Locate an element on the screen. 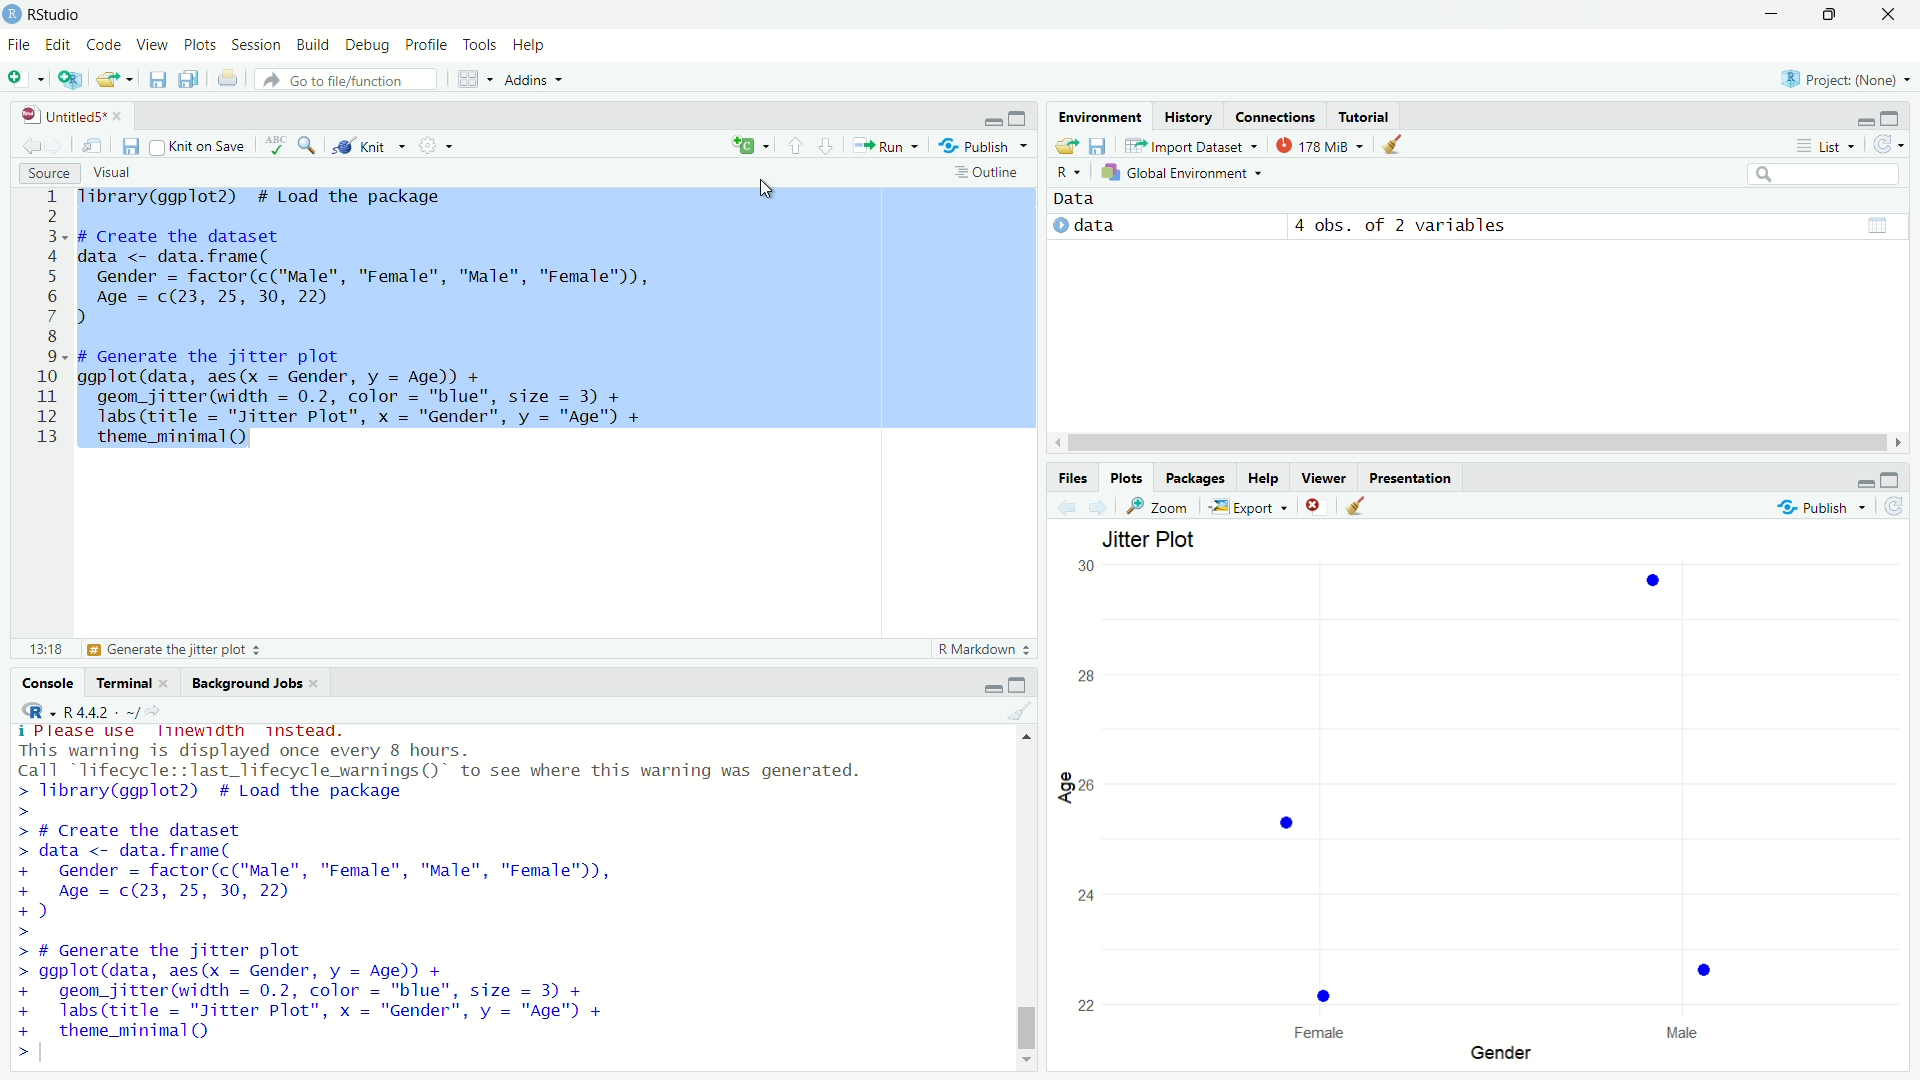 The width and height of the screenshot is (1920, 1080). debug is located at coordinates (369, 42).